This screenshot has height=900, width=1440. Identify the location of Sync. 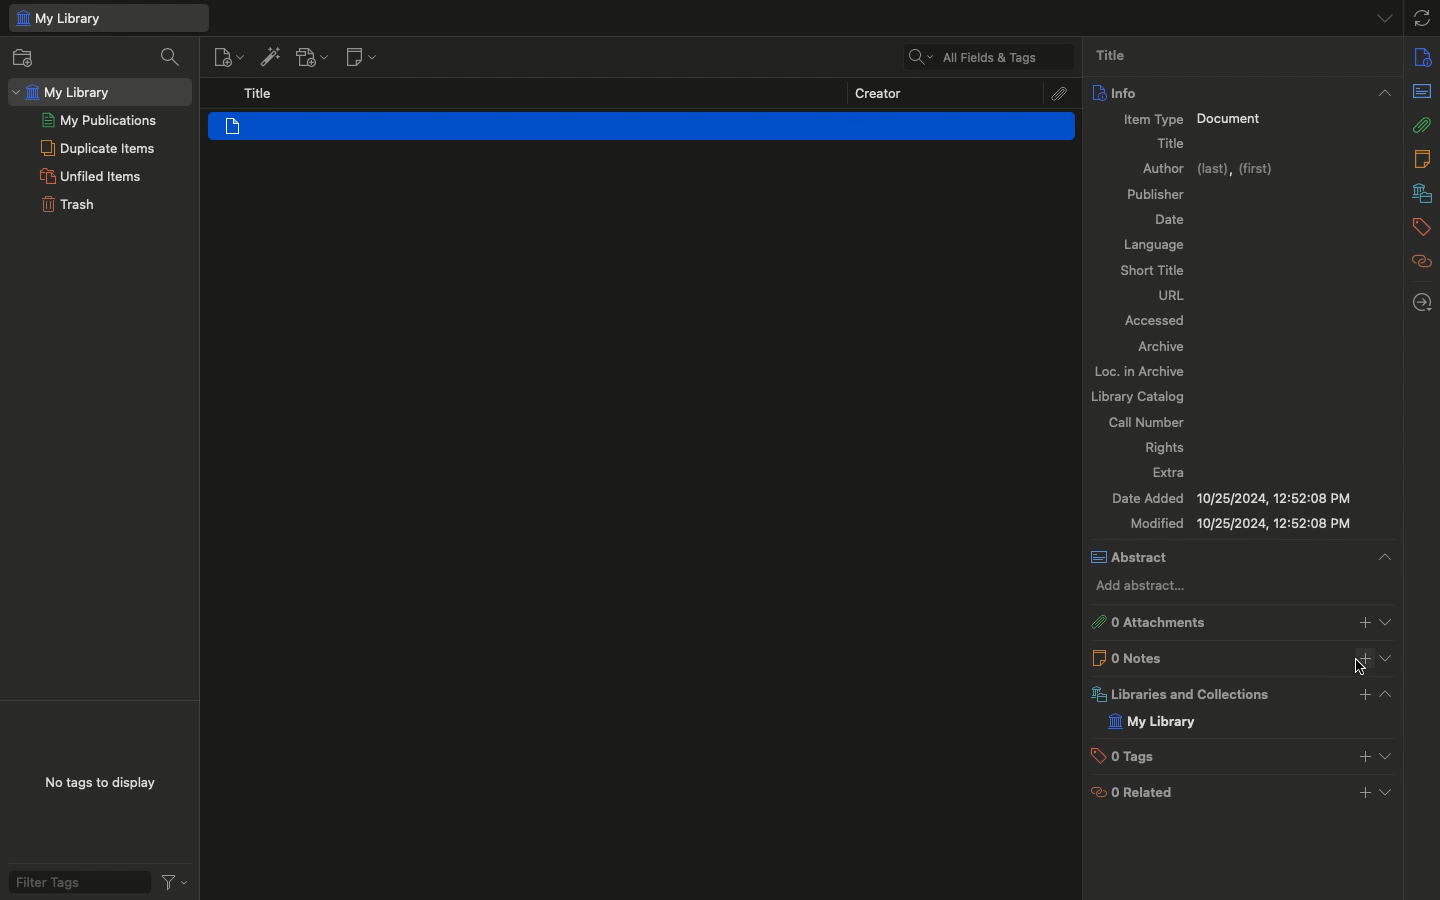
(1424, 15).